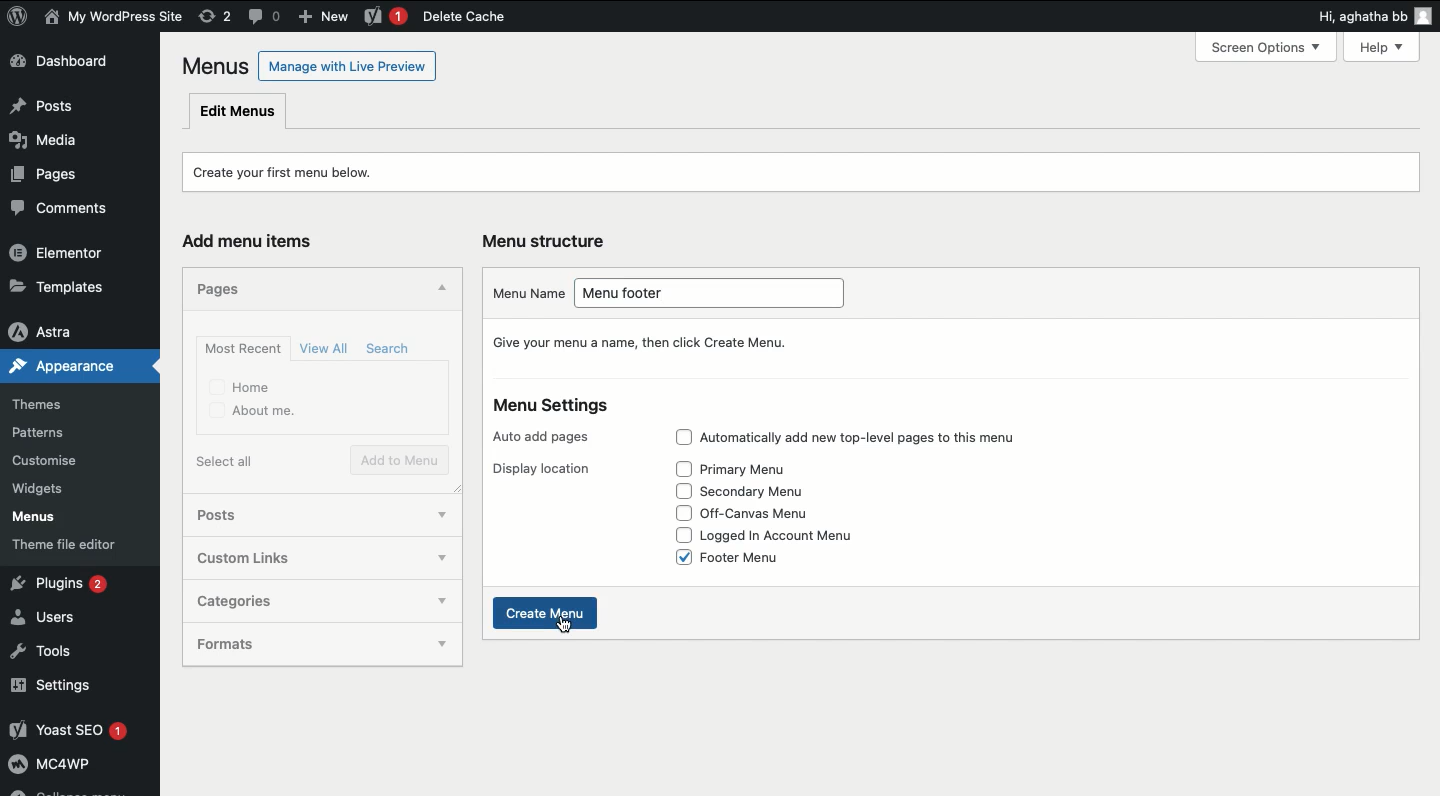 This screenshot has height=796, width=1440. Describe the element at coordinates (437, 601) in the screenshot. I see `show` at that location.